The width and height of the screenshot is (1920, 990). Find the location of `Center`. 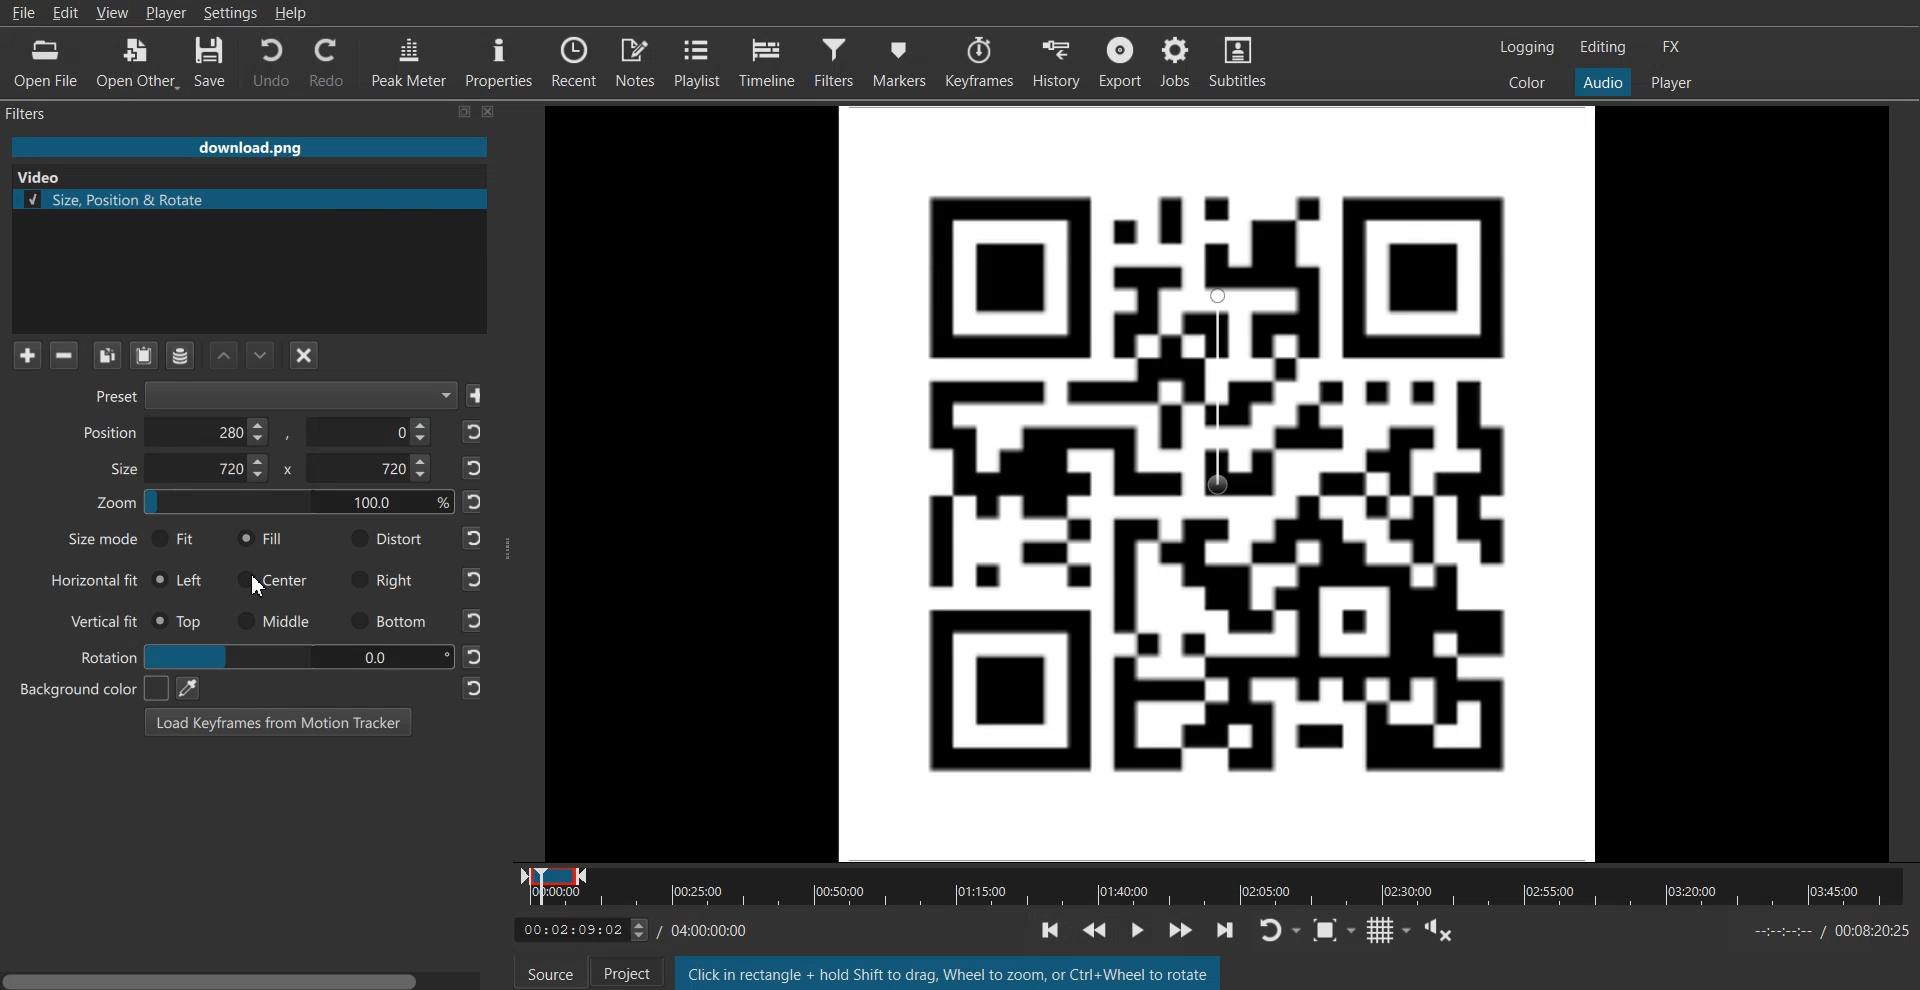

Center is located at coordinates (275, 579).